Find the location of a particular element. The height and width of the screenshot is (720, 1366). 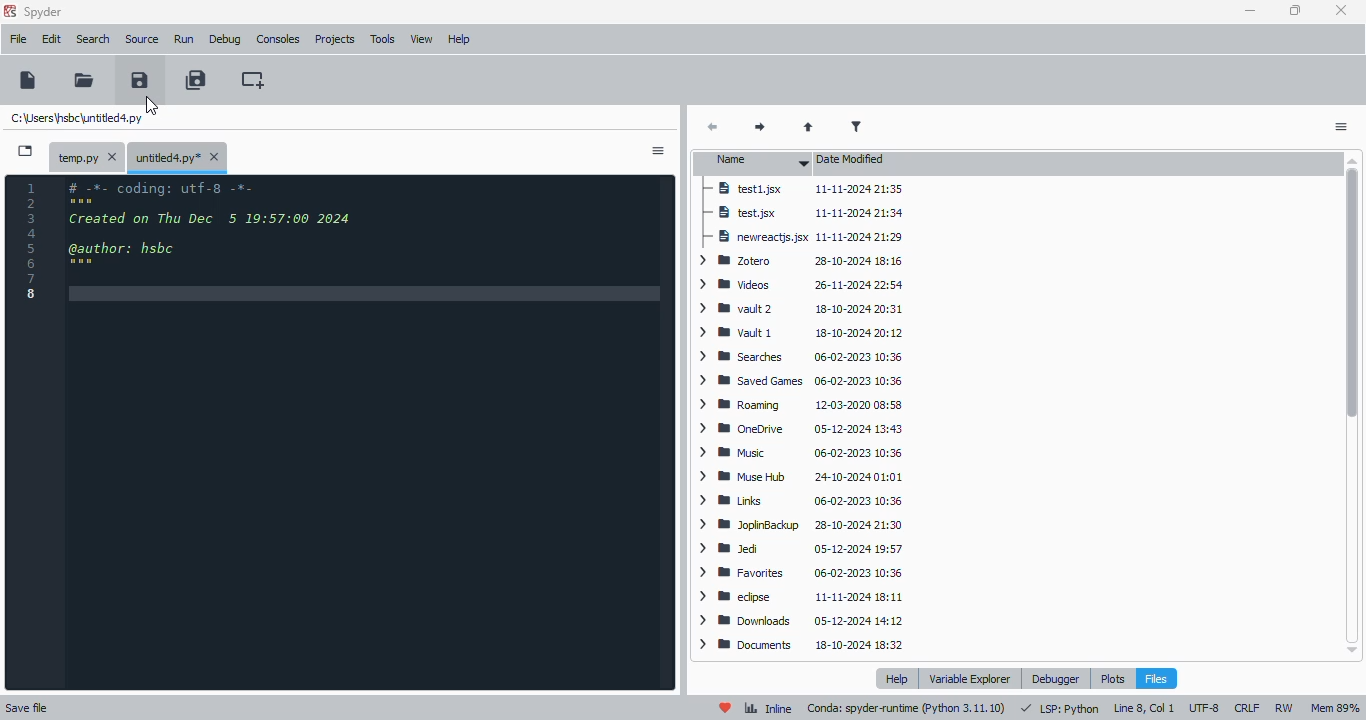

name is located at coordinates (757, 162).